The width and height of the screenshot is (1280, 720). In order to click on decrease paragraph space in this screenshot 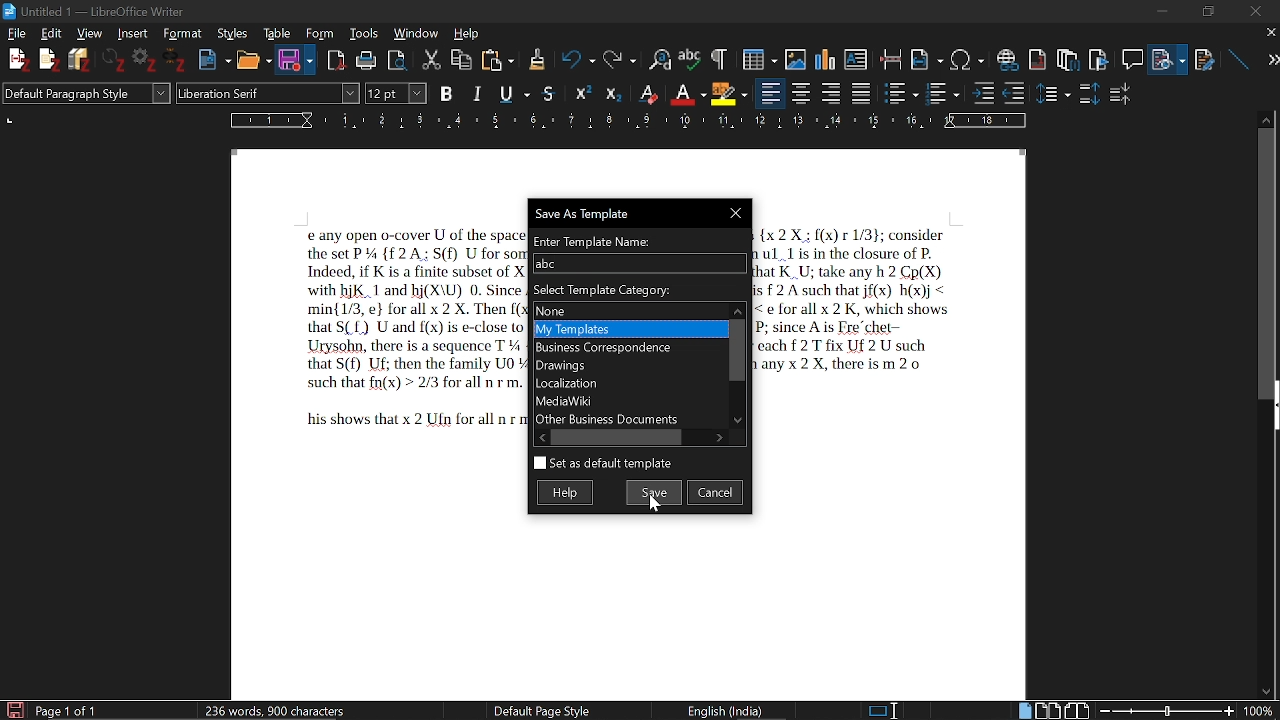, I will do `click(1121, 97)`.